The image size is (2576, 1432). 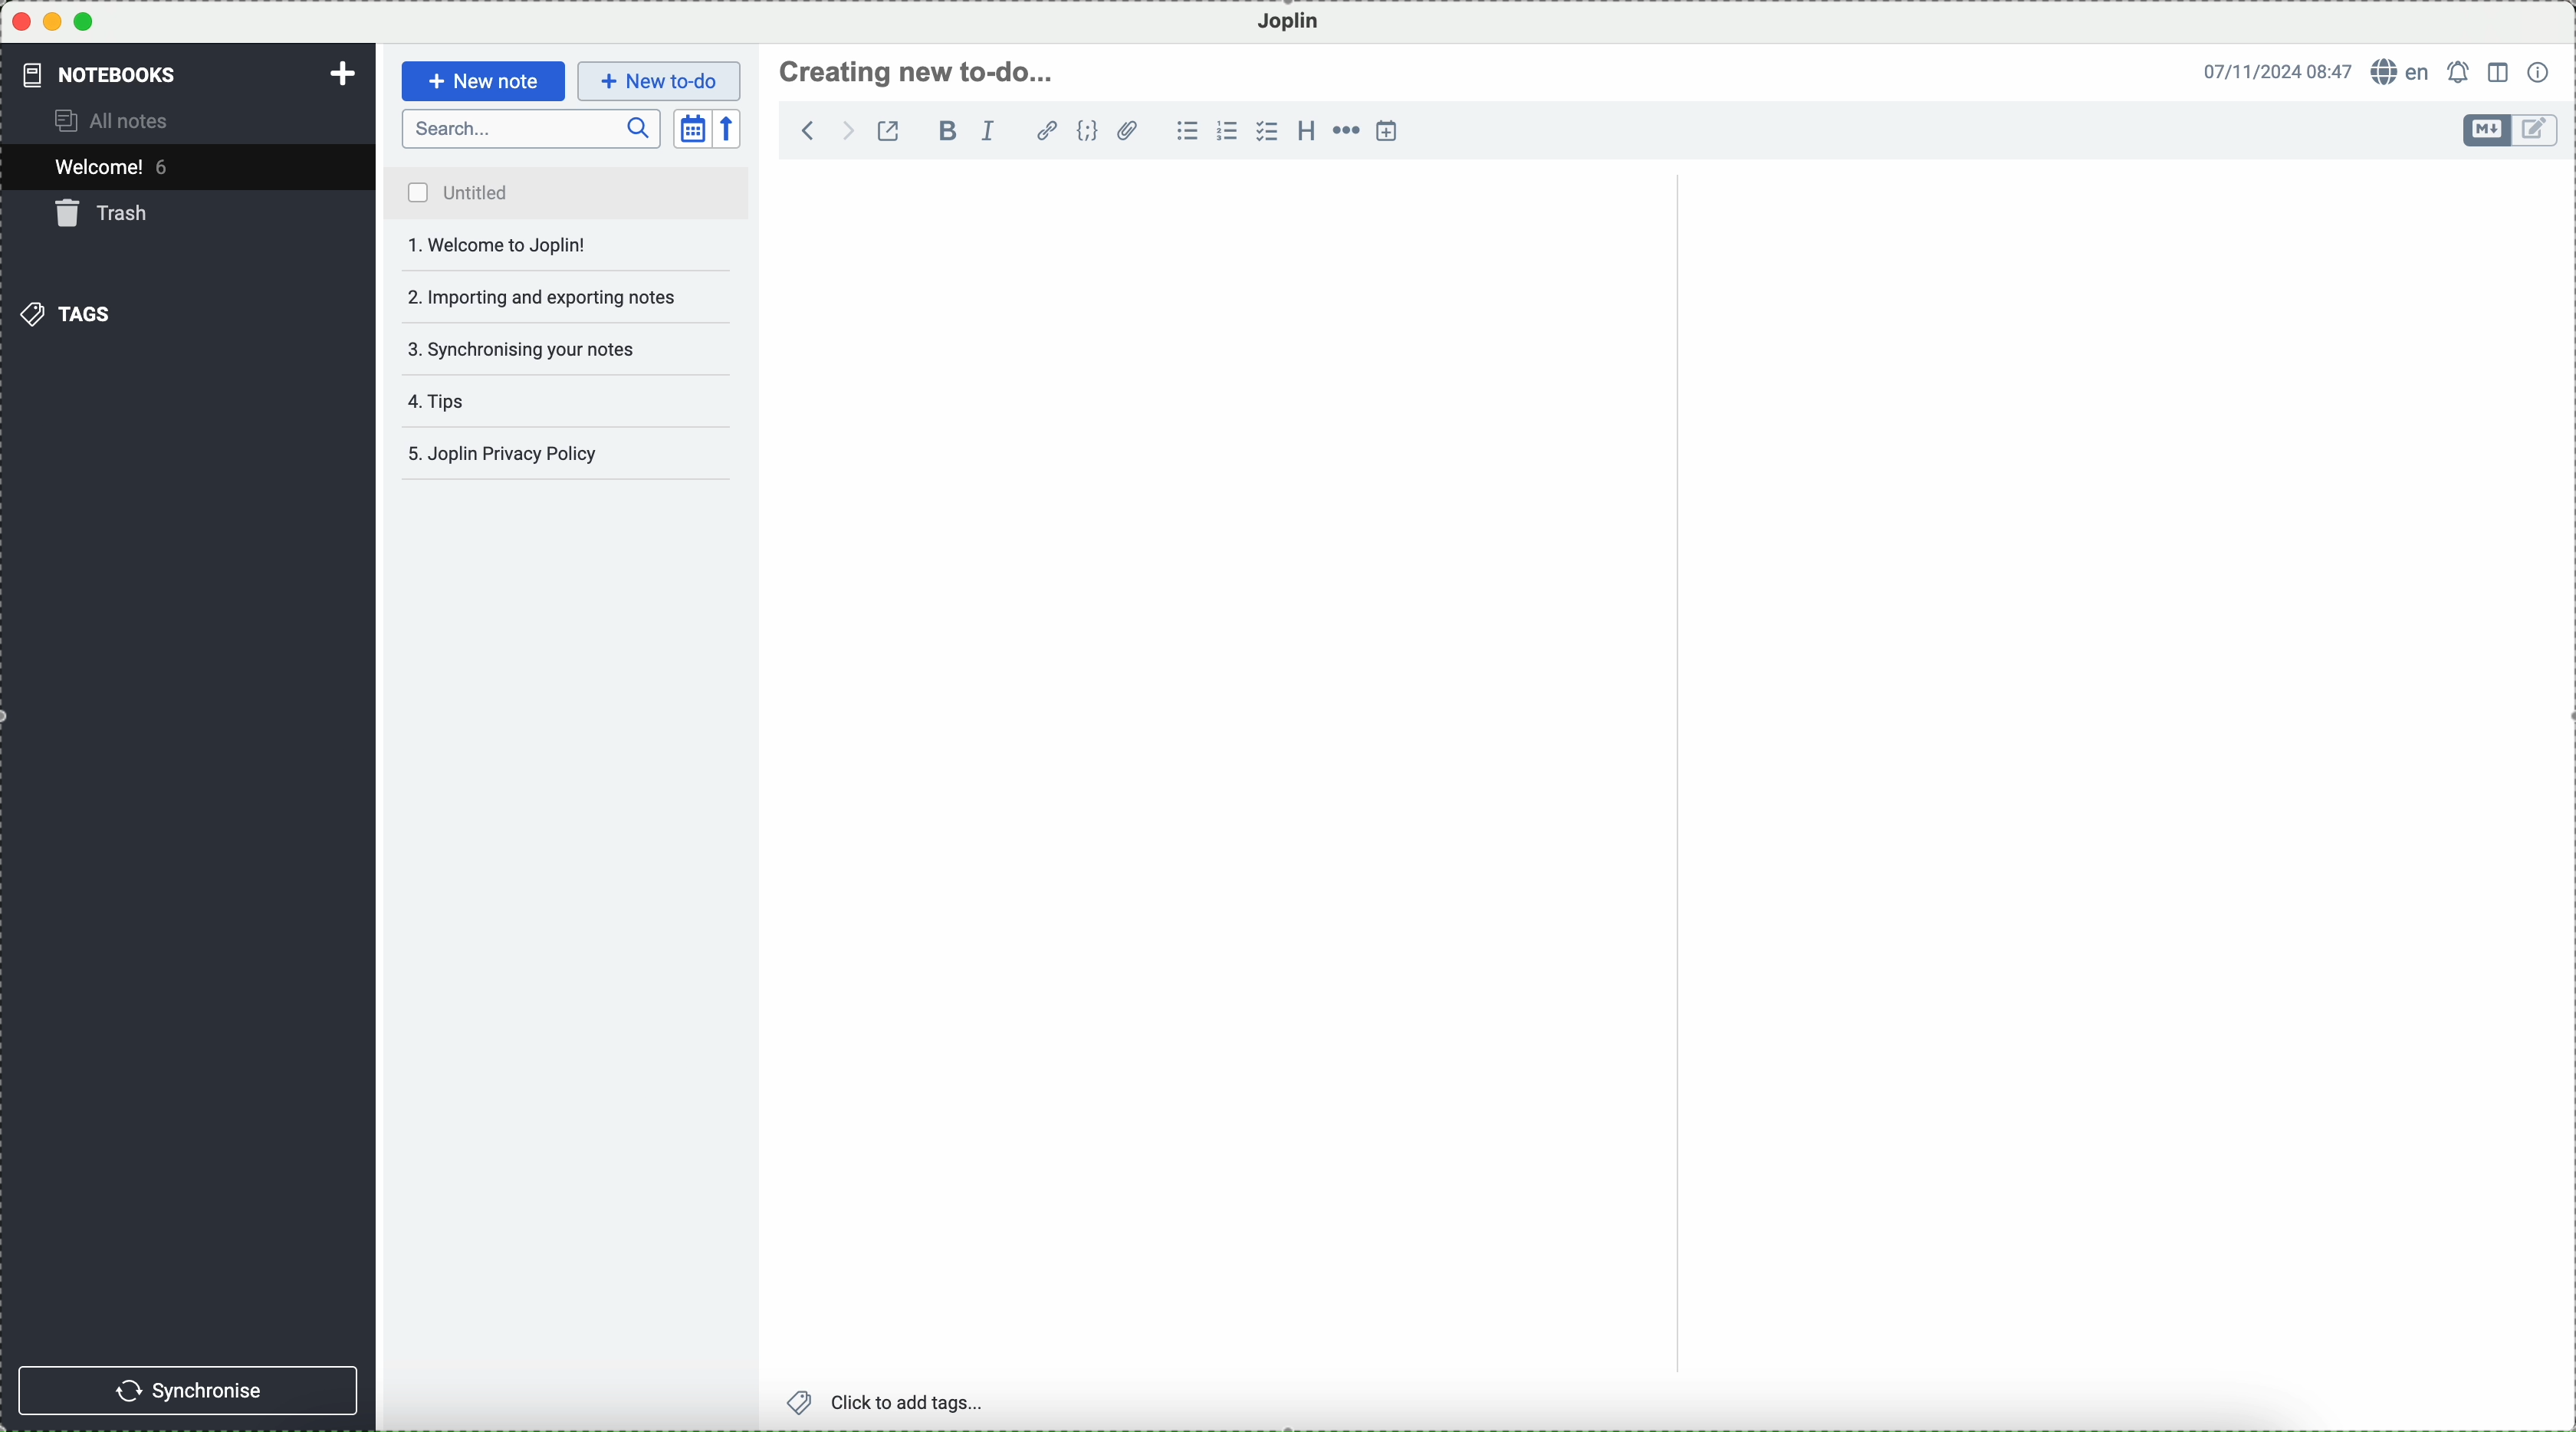 What do you see at coordinates (1345, 131) in the screenshot?
I see `horizontal rule` at bounding box center [1345, 131].